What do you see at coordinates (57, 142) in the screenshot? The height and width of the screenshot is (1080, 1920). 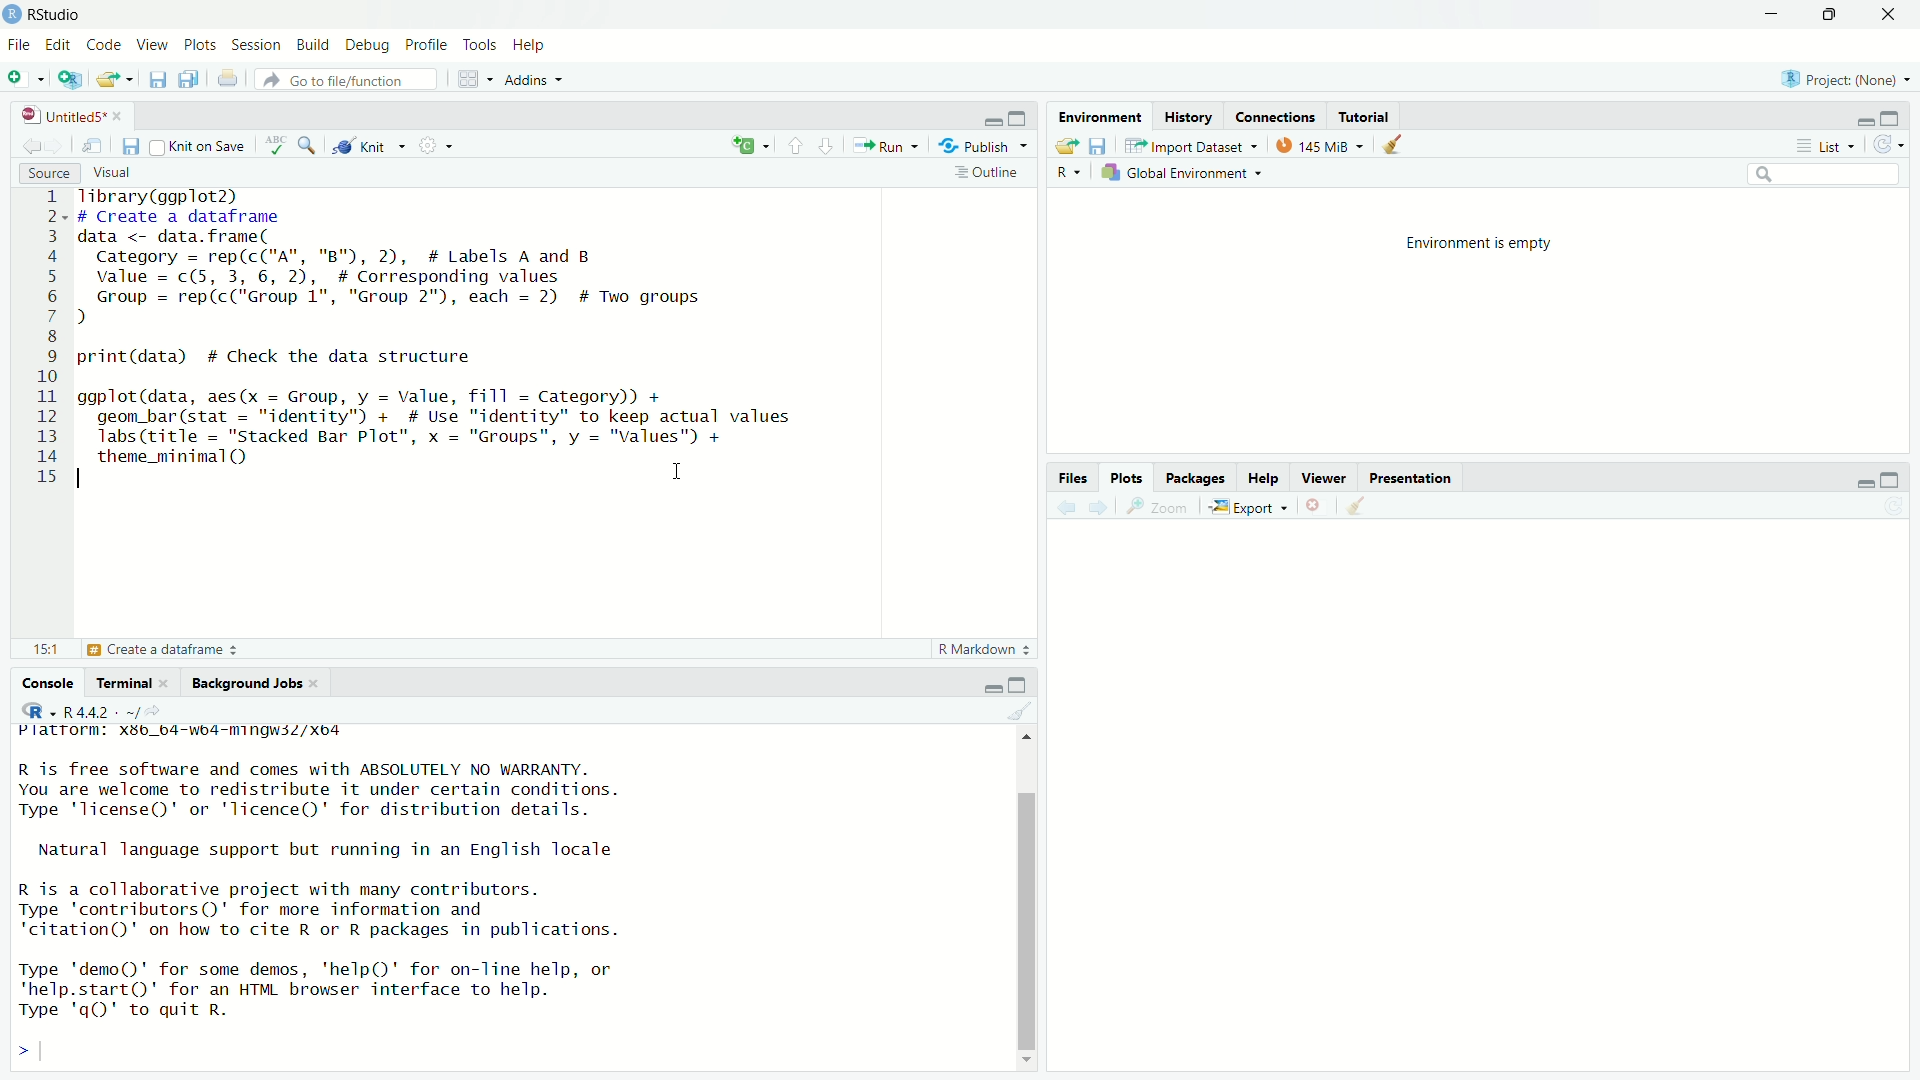 I see `Go forward to the next source location (Ctrl + F10)` at bounding box center [57, 142].